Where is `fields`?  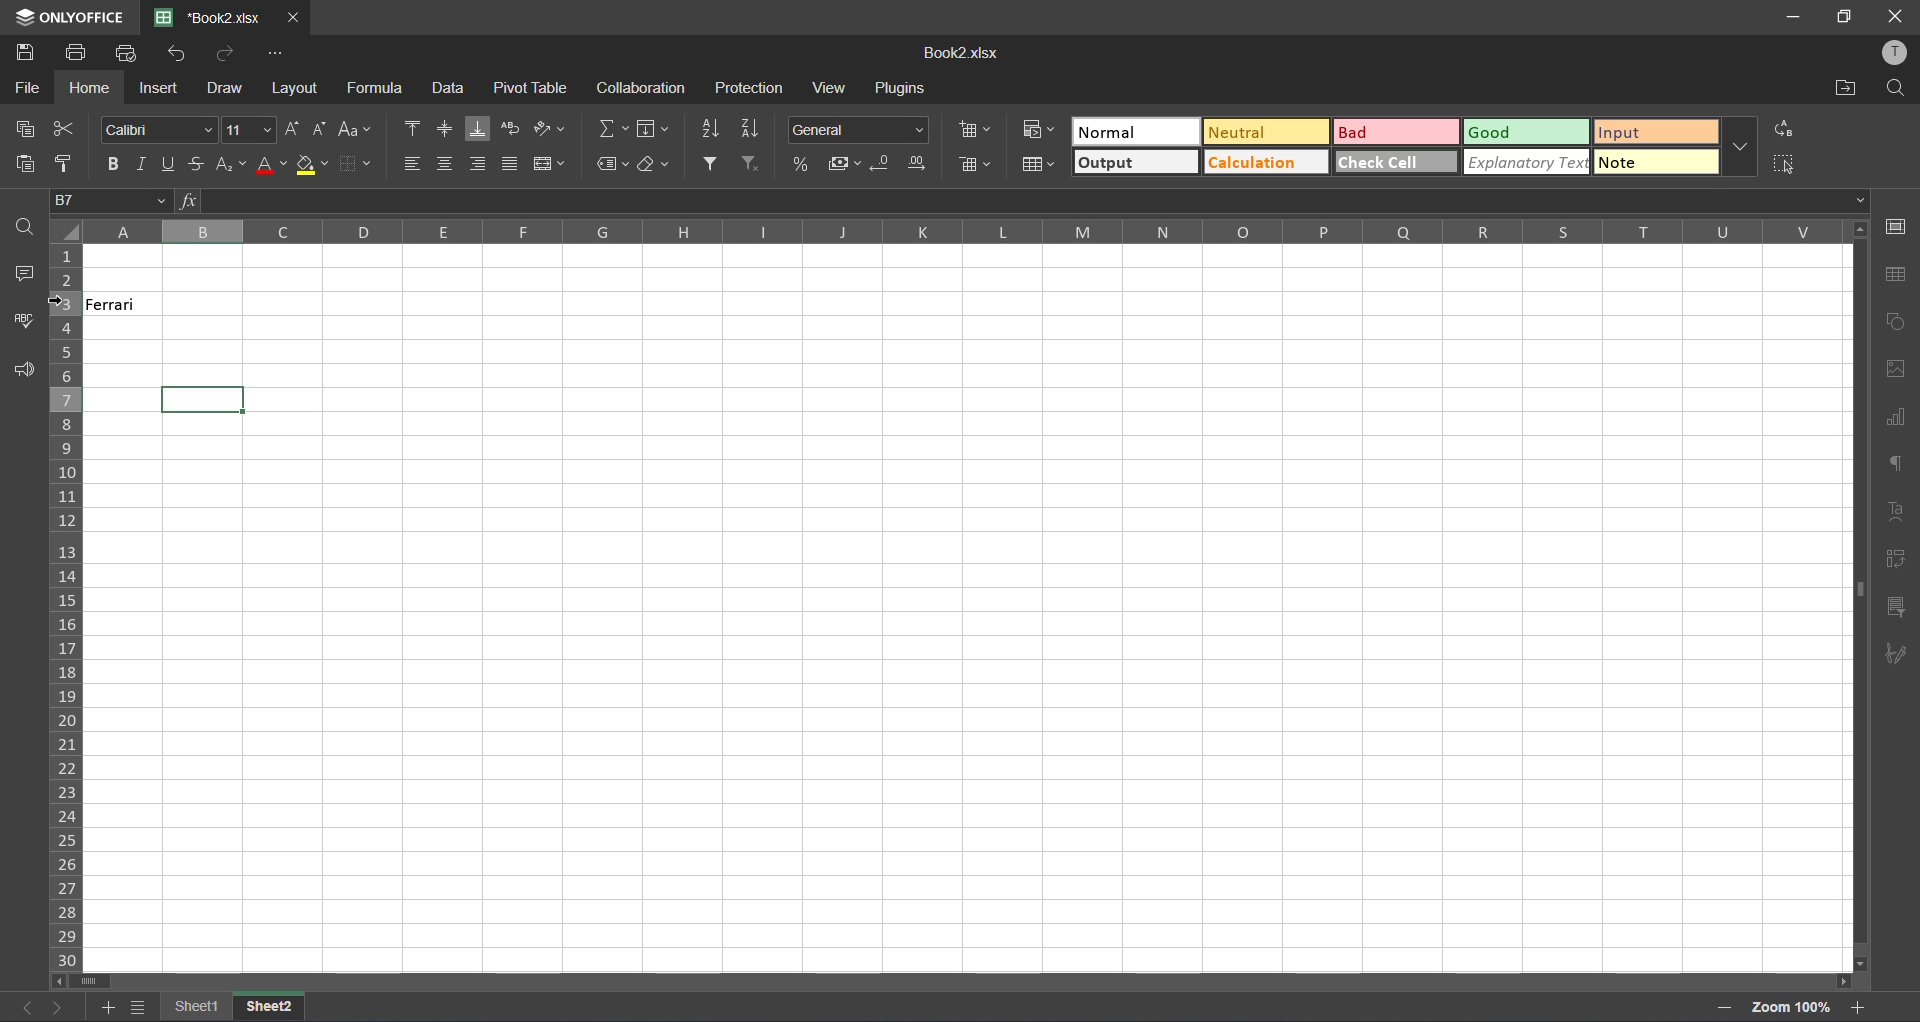 fields is located at coordinates (656, 128).